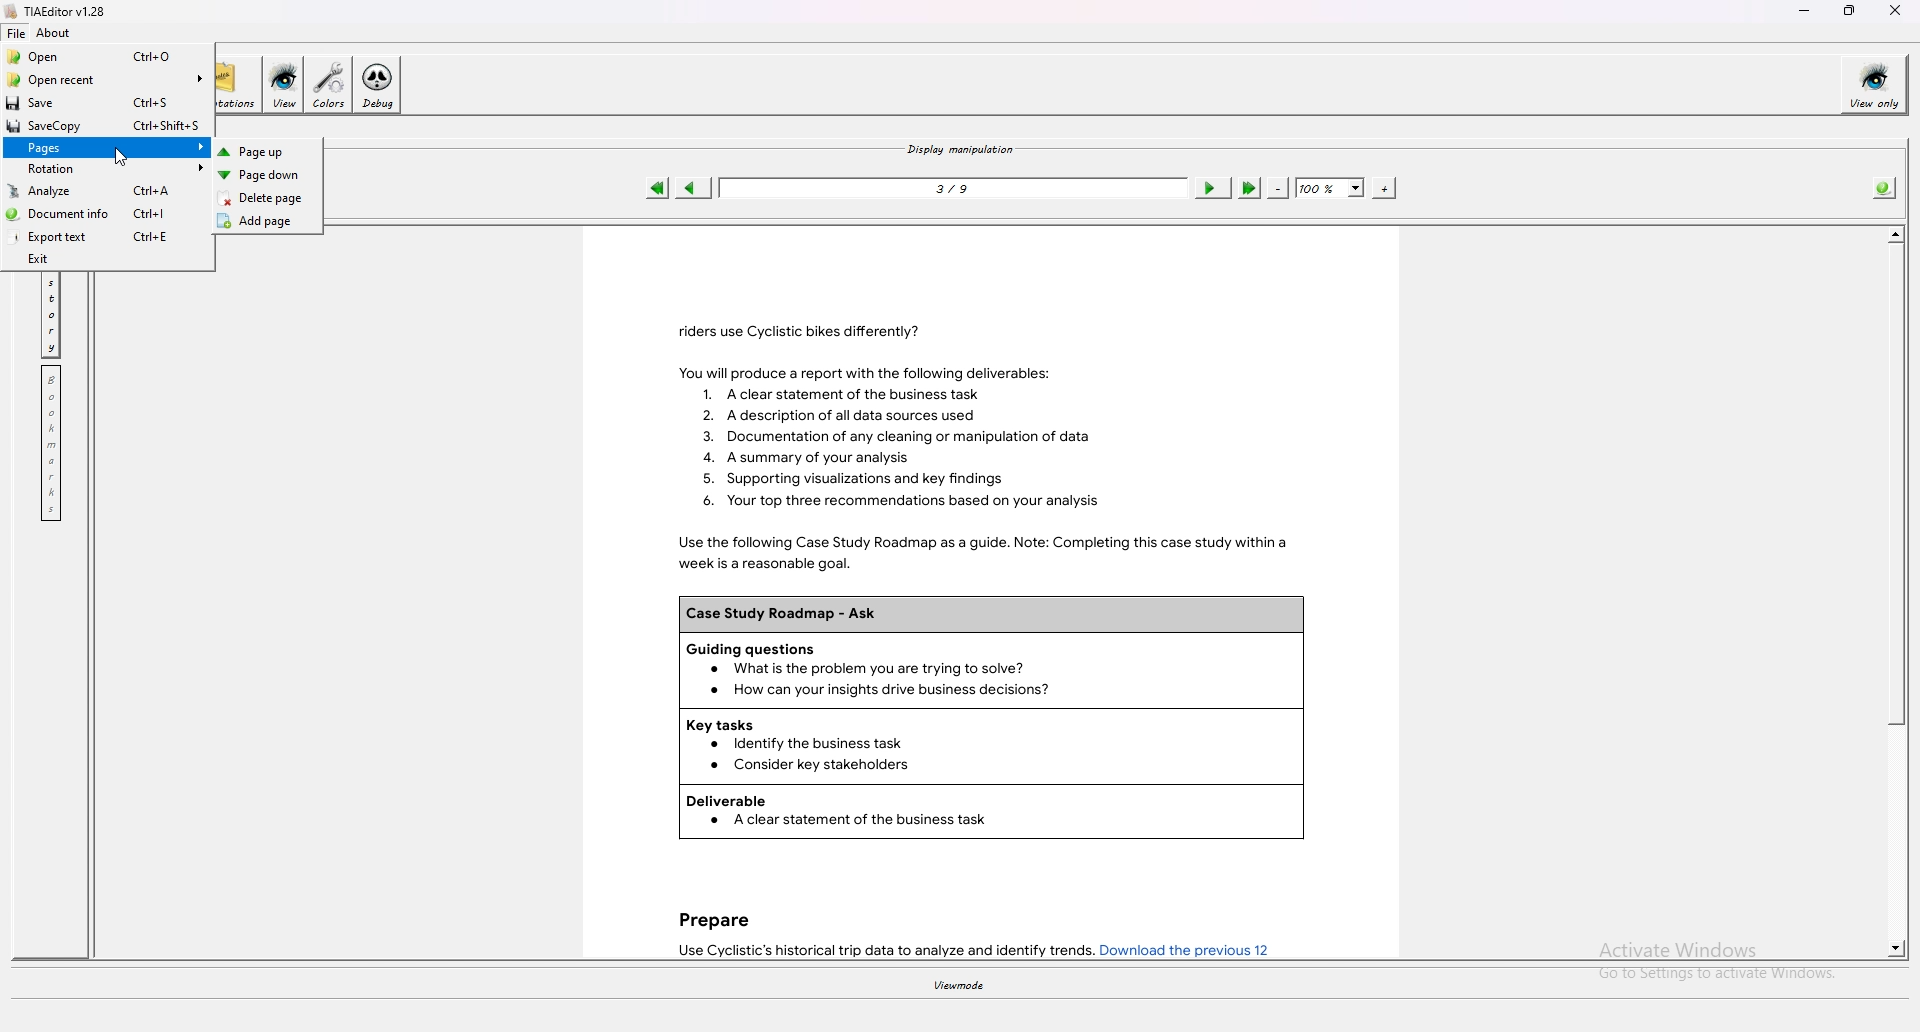 Image resolution: width=1920 pixels, height=1032 pixels. I want to click on Page up, so click(260, 151).